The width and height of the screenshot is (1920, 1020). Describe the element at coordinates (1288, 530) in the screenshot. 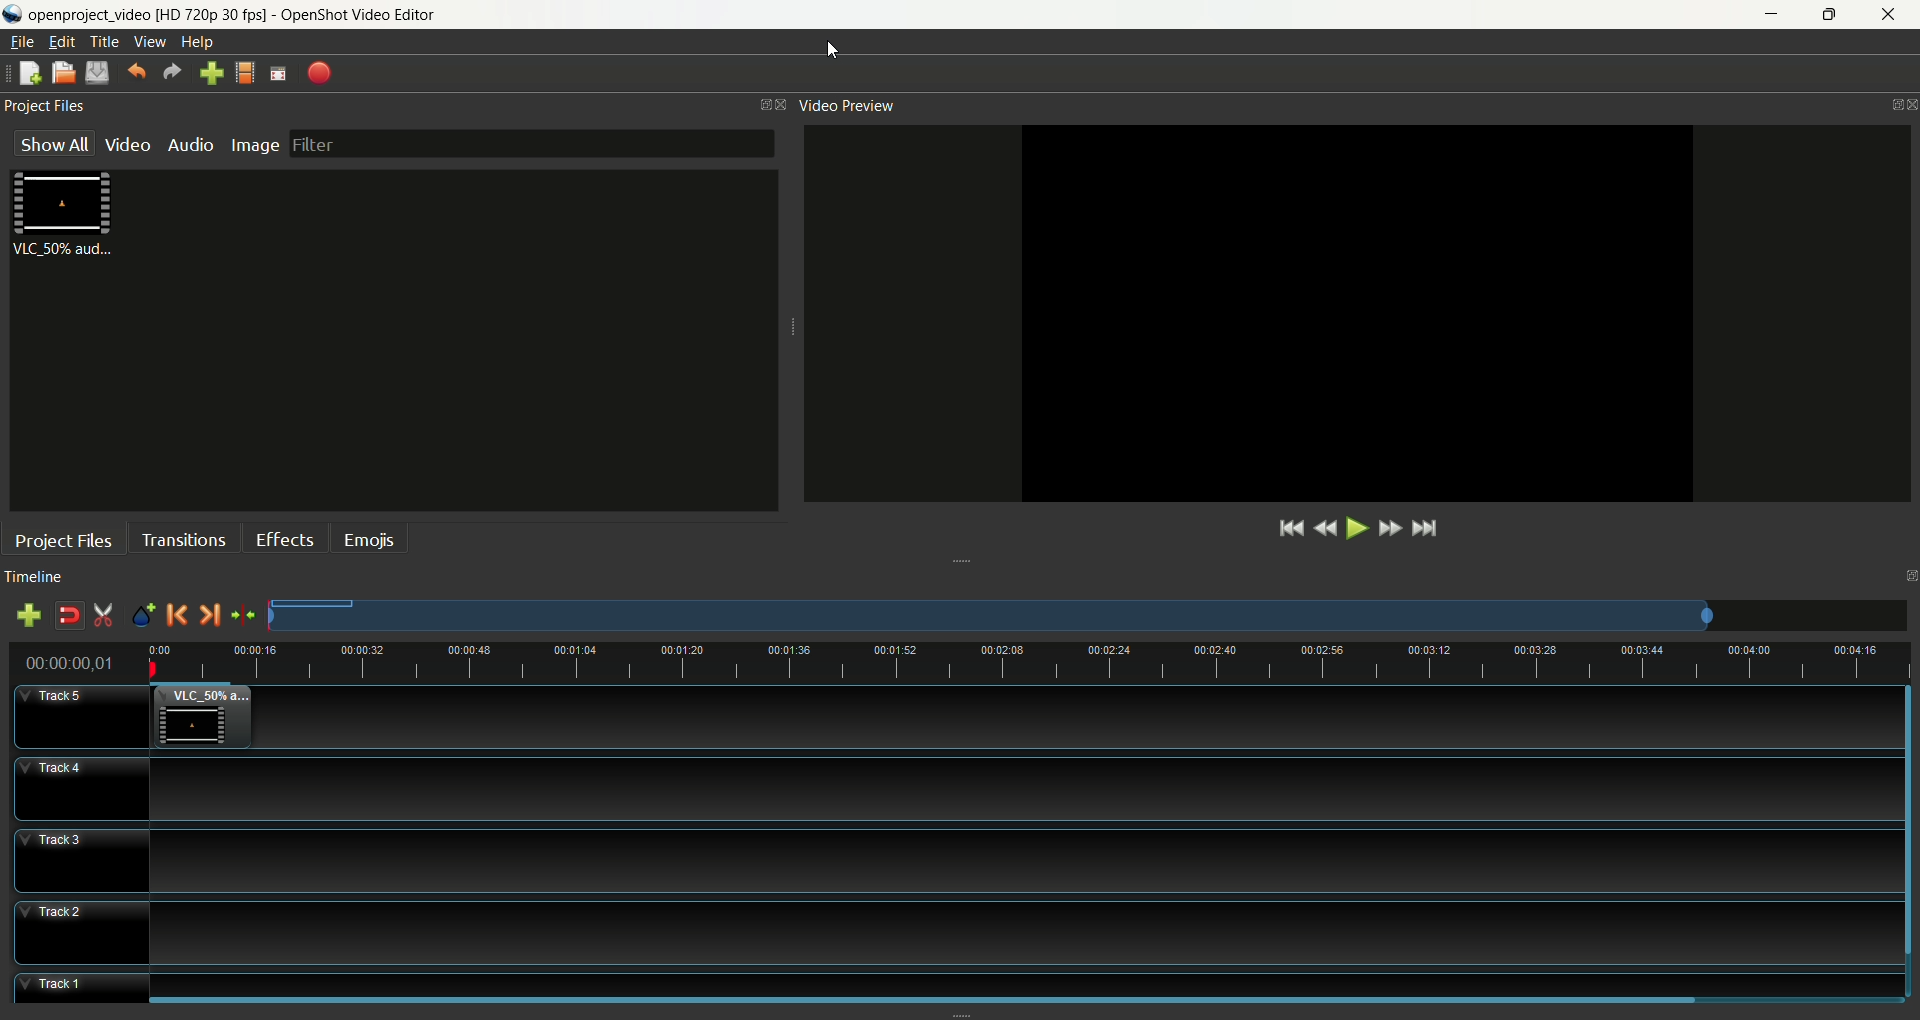

I see `jump to start` at that location.